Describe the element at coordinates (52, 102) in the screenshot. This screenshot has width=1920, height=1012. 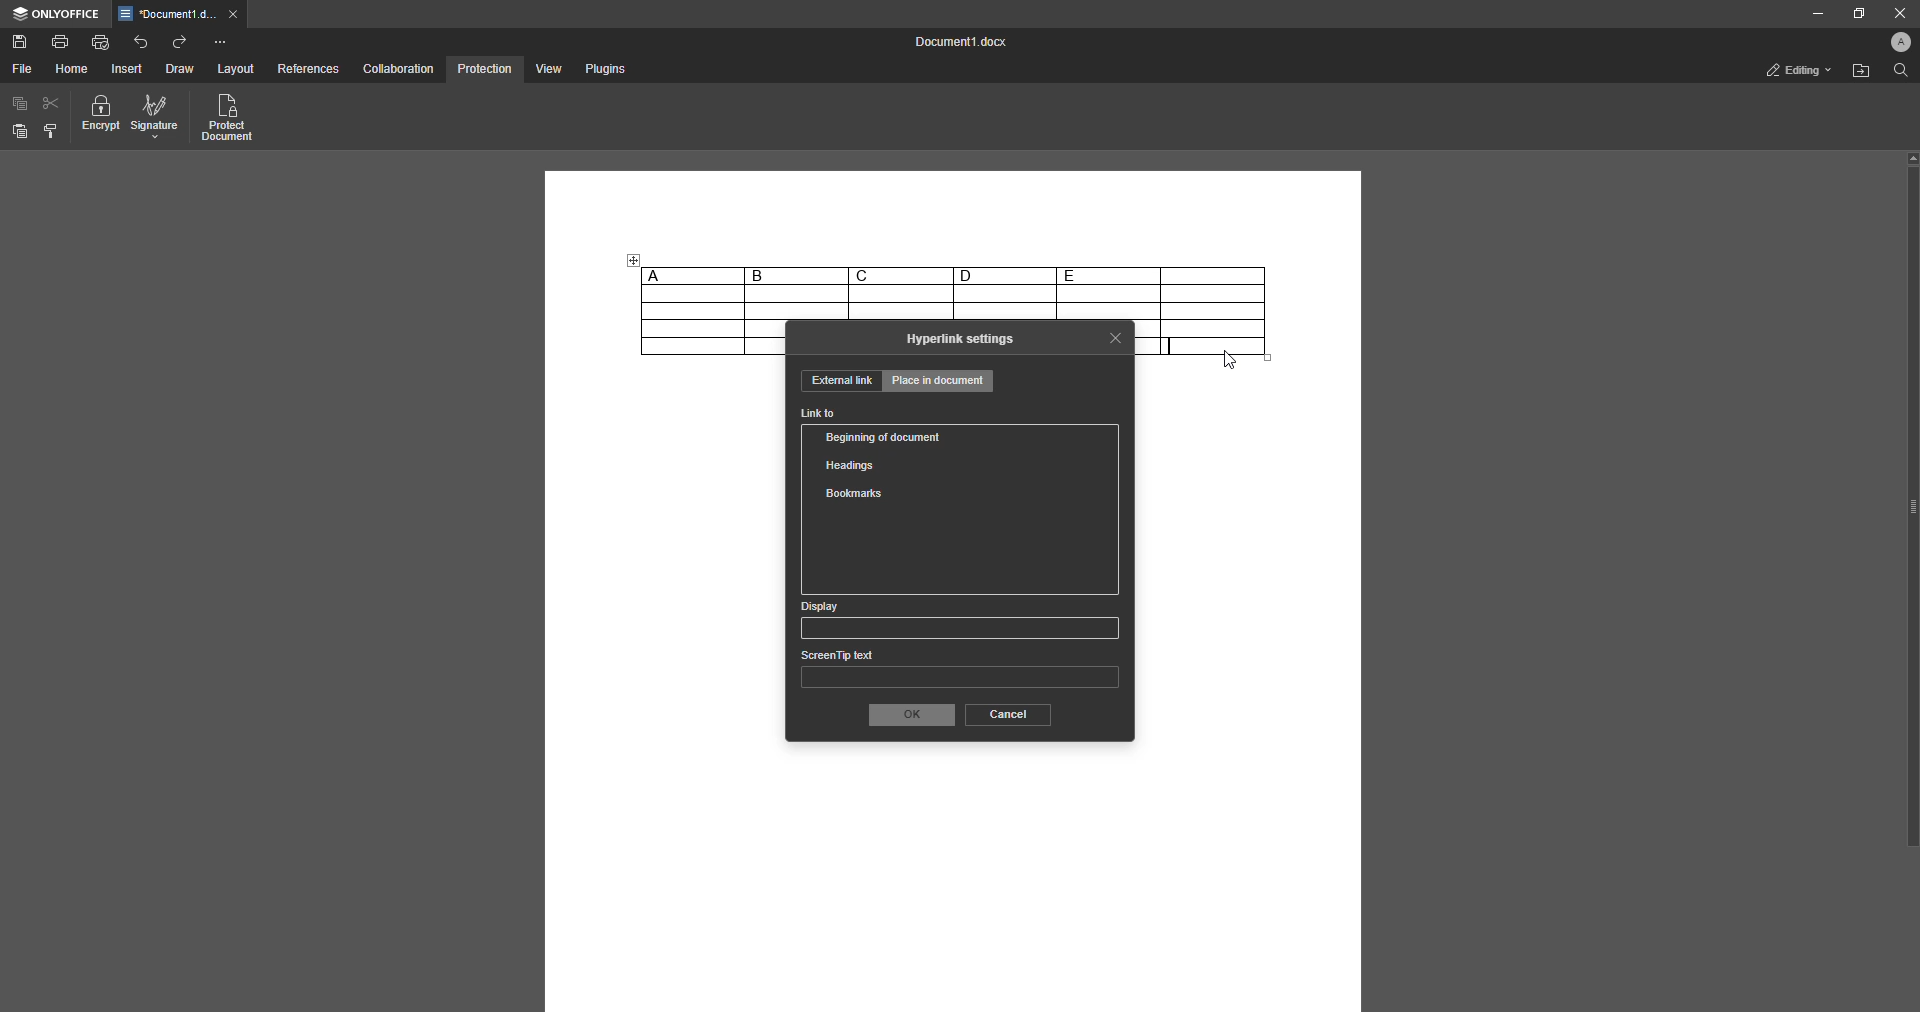
I see `Cut` at that location.